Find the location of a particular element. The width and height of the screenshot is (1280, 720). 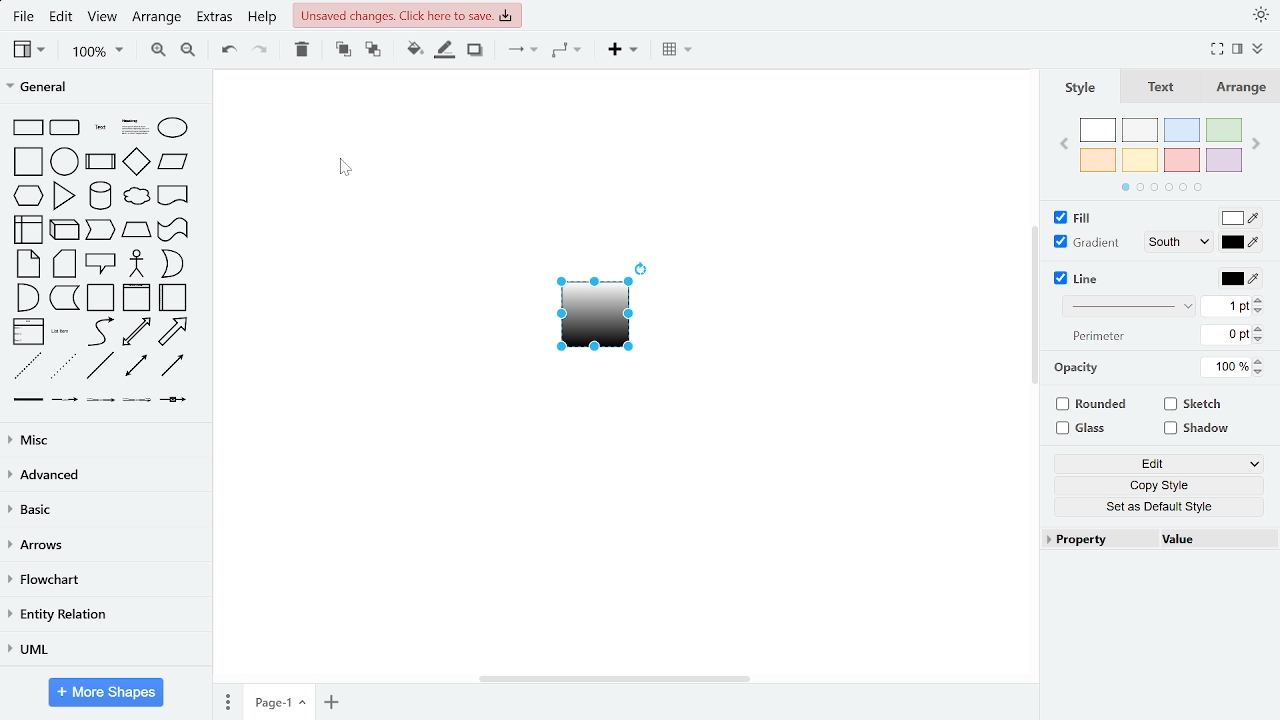

general shapes is located at coordinates (27, 330).